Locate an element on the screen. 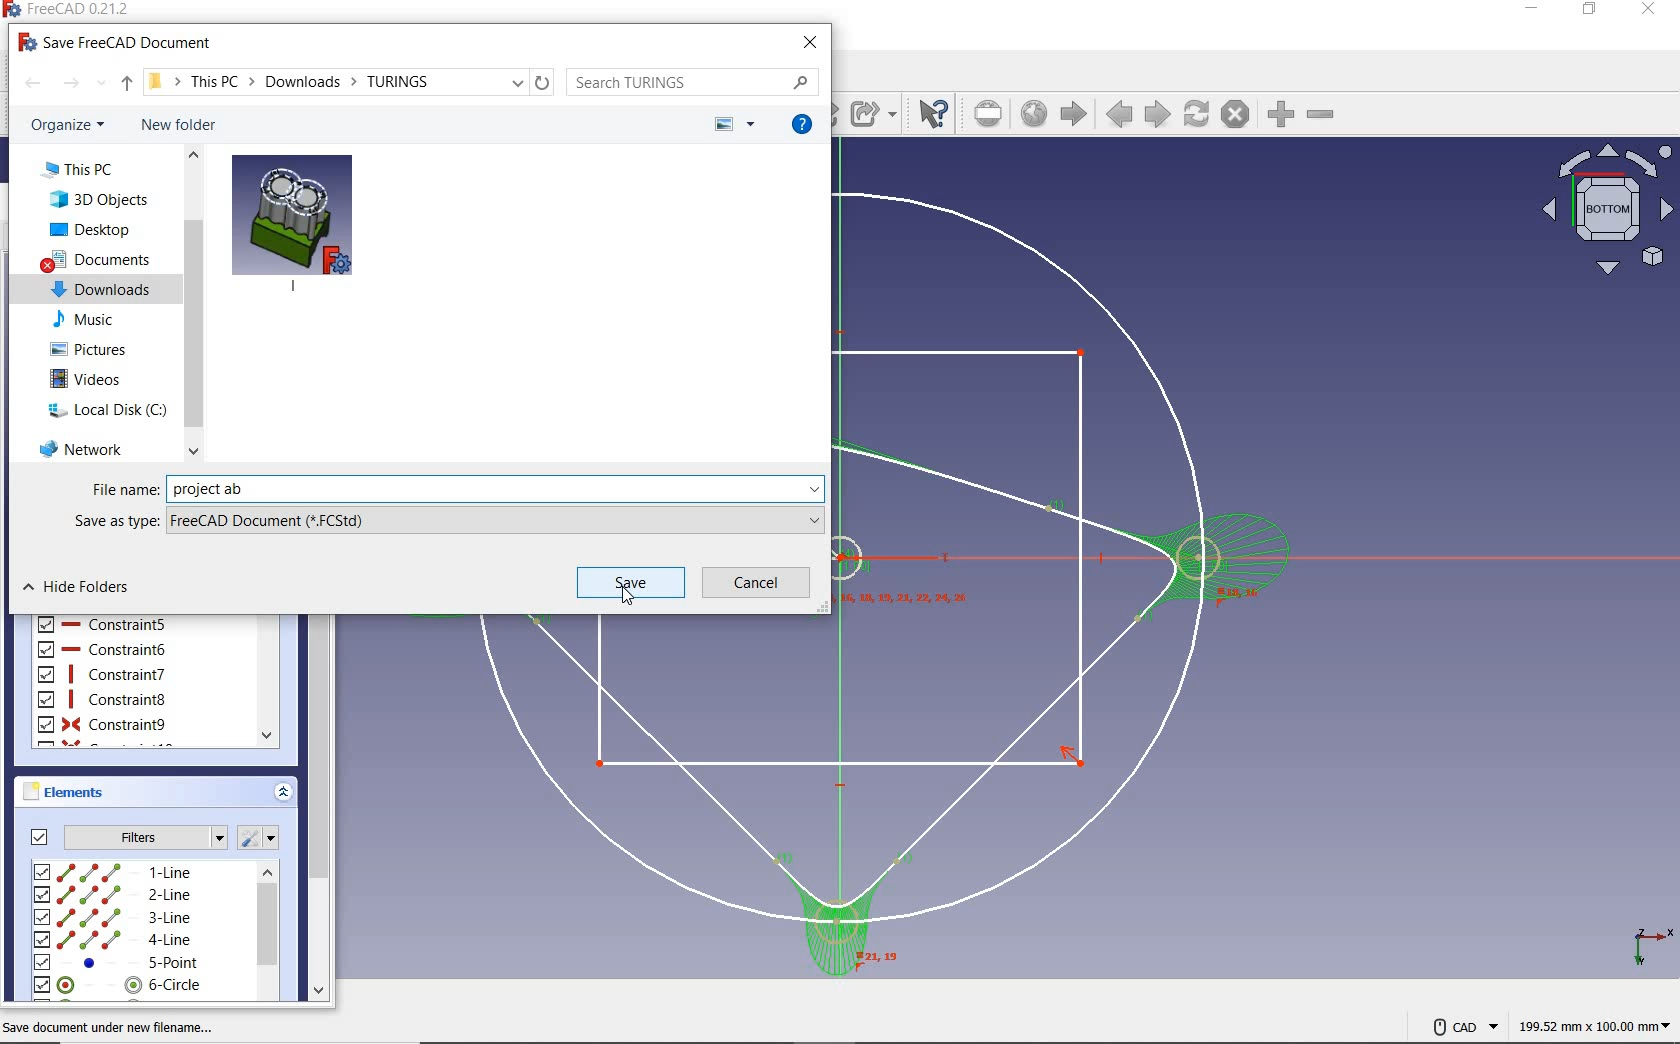 The height and width of the screenshot is (1044, 1680). save as type: FreeCAD document (*.FCStd) is located at coordinates (449, 520).